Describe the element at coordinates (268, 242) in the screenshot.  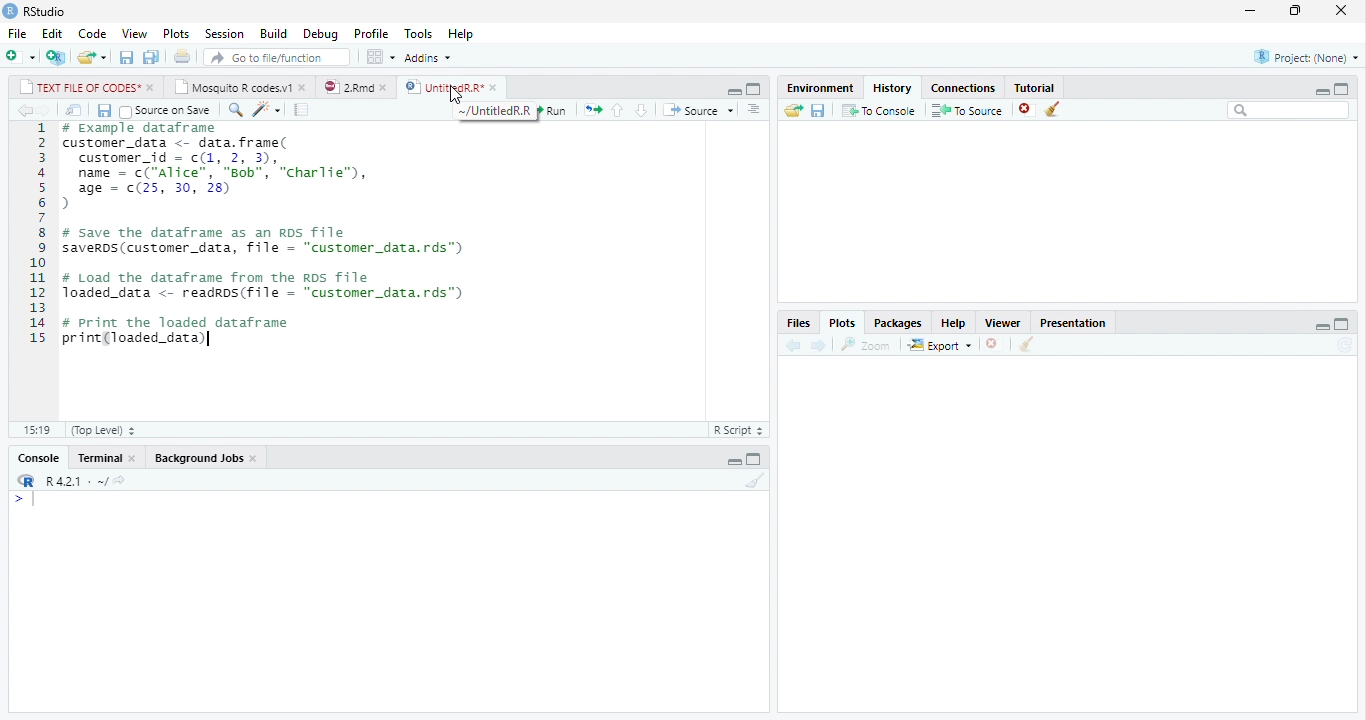
I see `# Save the dataframe as an RDS file
saverDs(customer_data, file = "customer_data.rds")` at that location.